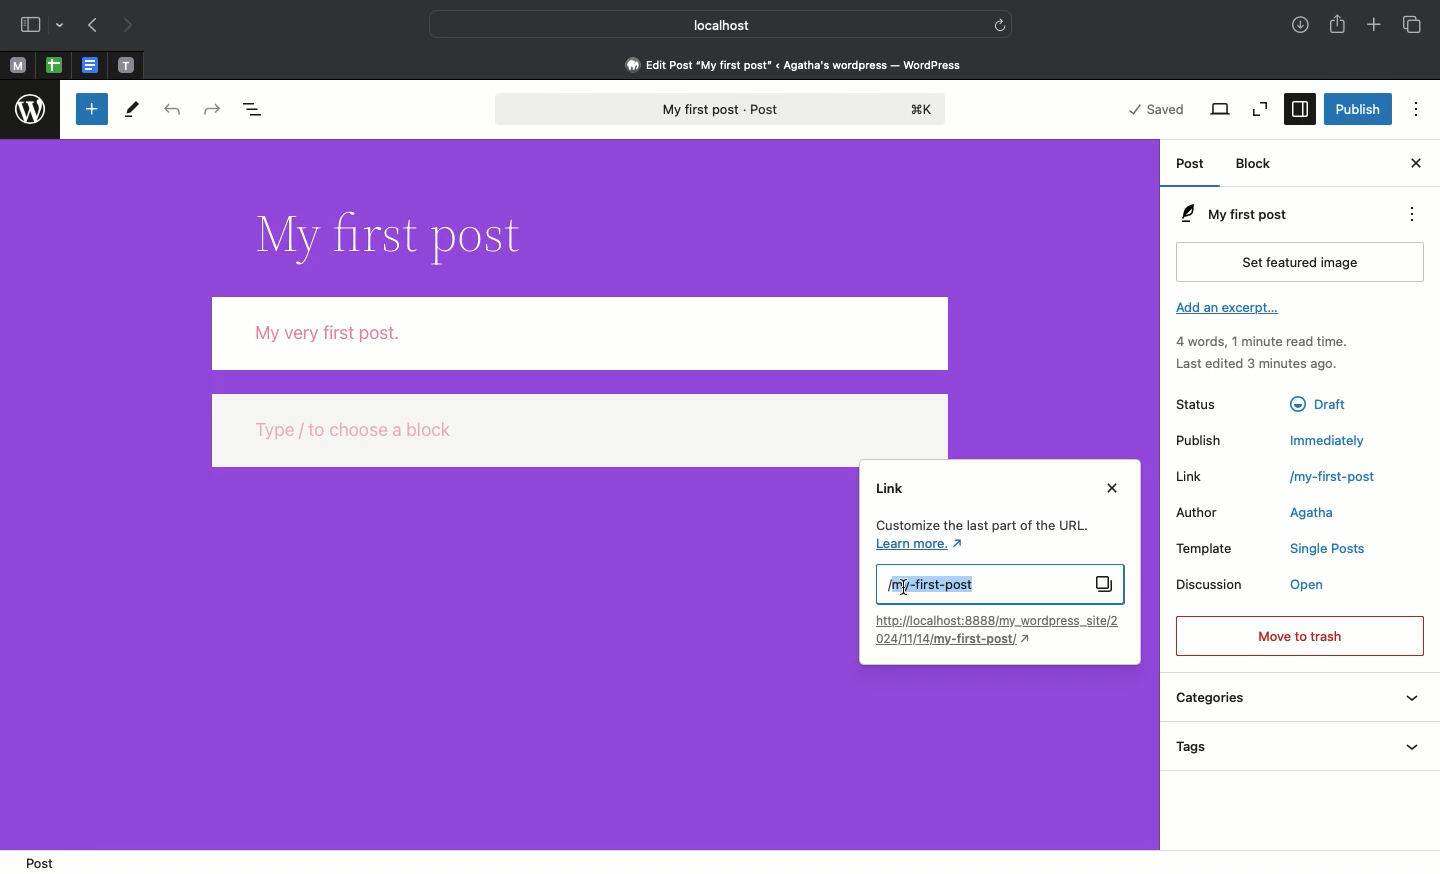 Image resolution: width=1440 pixels, height=874 pixels. Describe the element at coordinates (1415, 25) in the screenshot. I see `Tabs` at that location.